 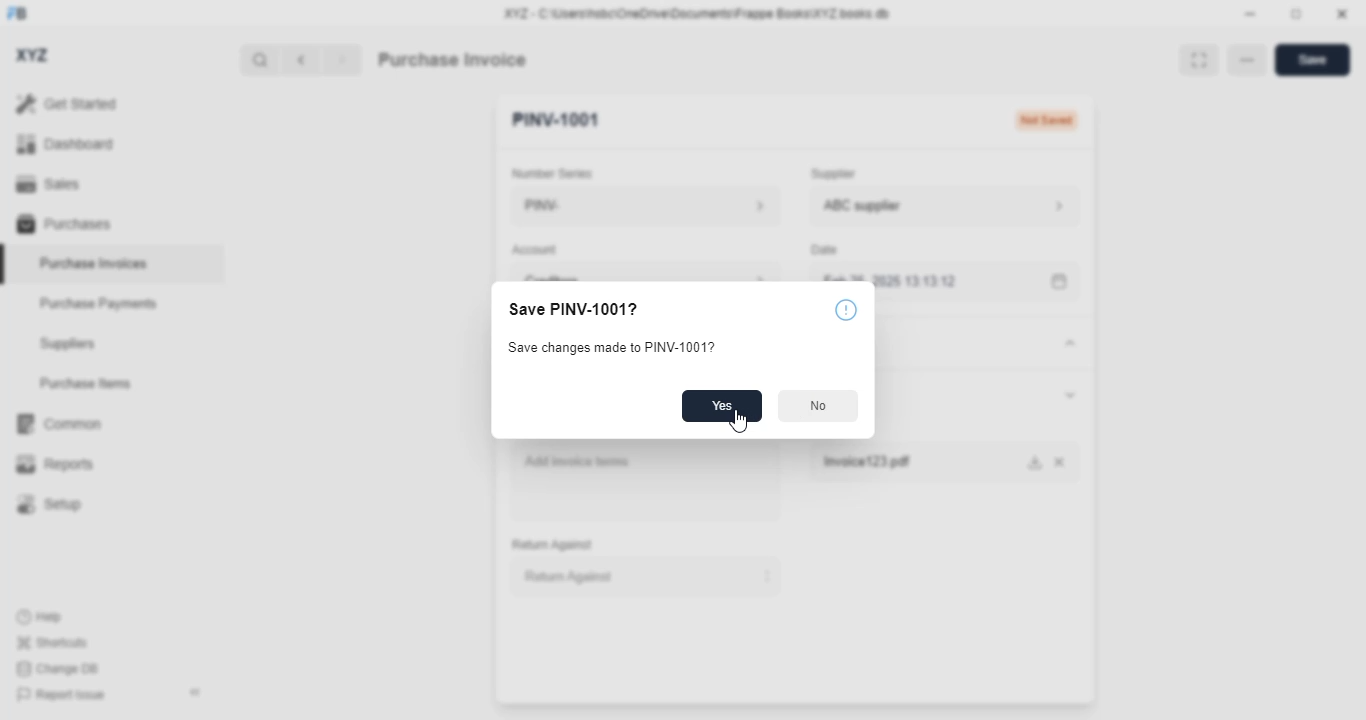 What do you see at coordinates (553, 173) in the screenshot?
I see `number series` at bounding box center [553, 173].